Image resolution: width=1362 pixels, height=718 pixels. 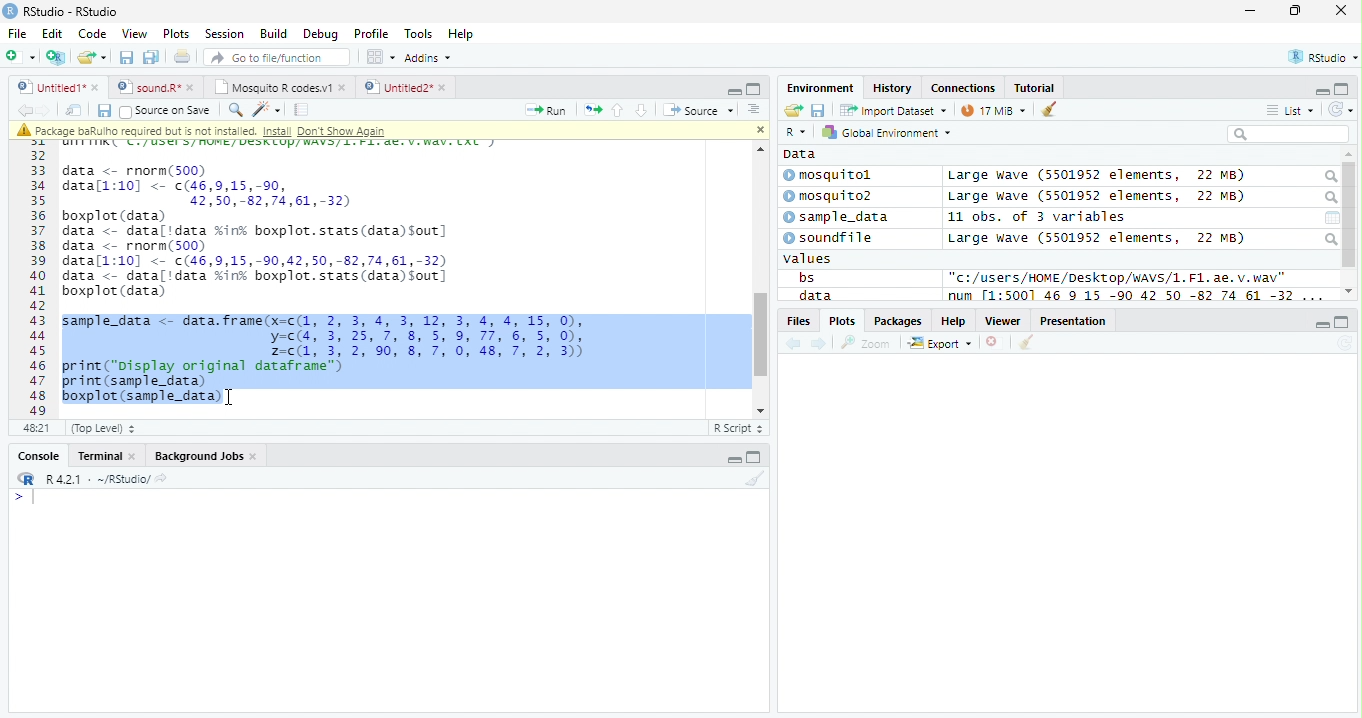 What do you see at coordinates (546, 111) in the screenshot?
I see `Run the current line or selection` at bounding box center [546, 111].